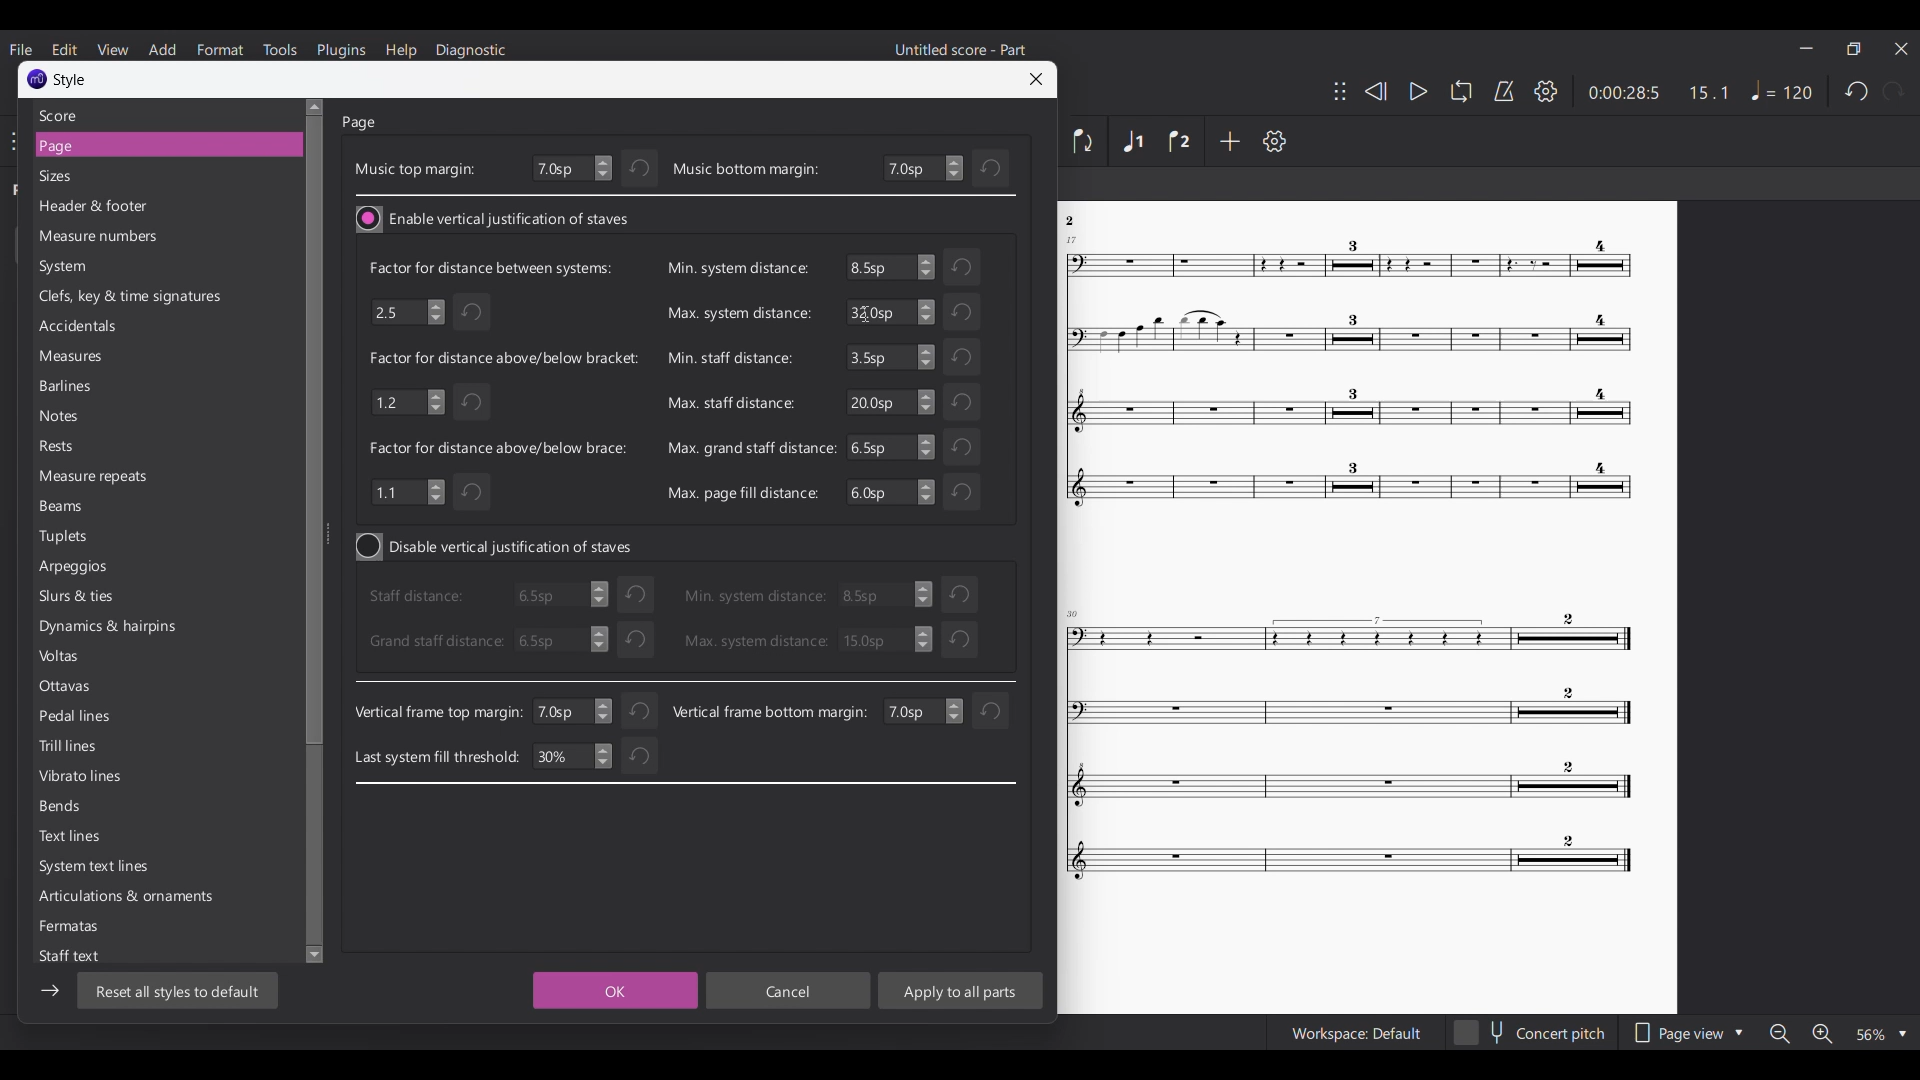  I want to click on Max. page fill distance, so click(742, 492).